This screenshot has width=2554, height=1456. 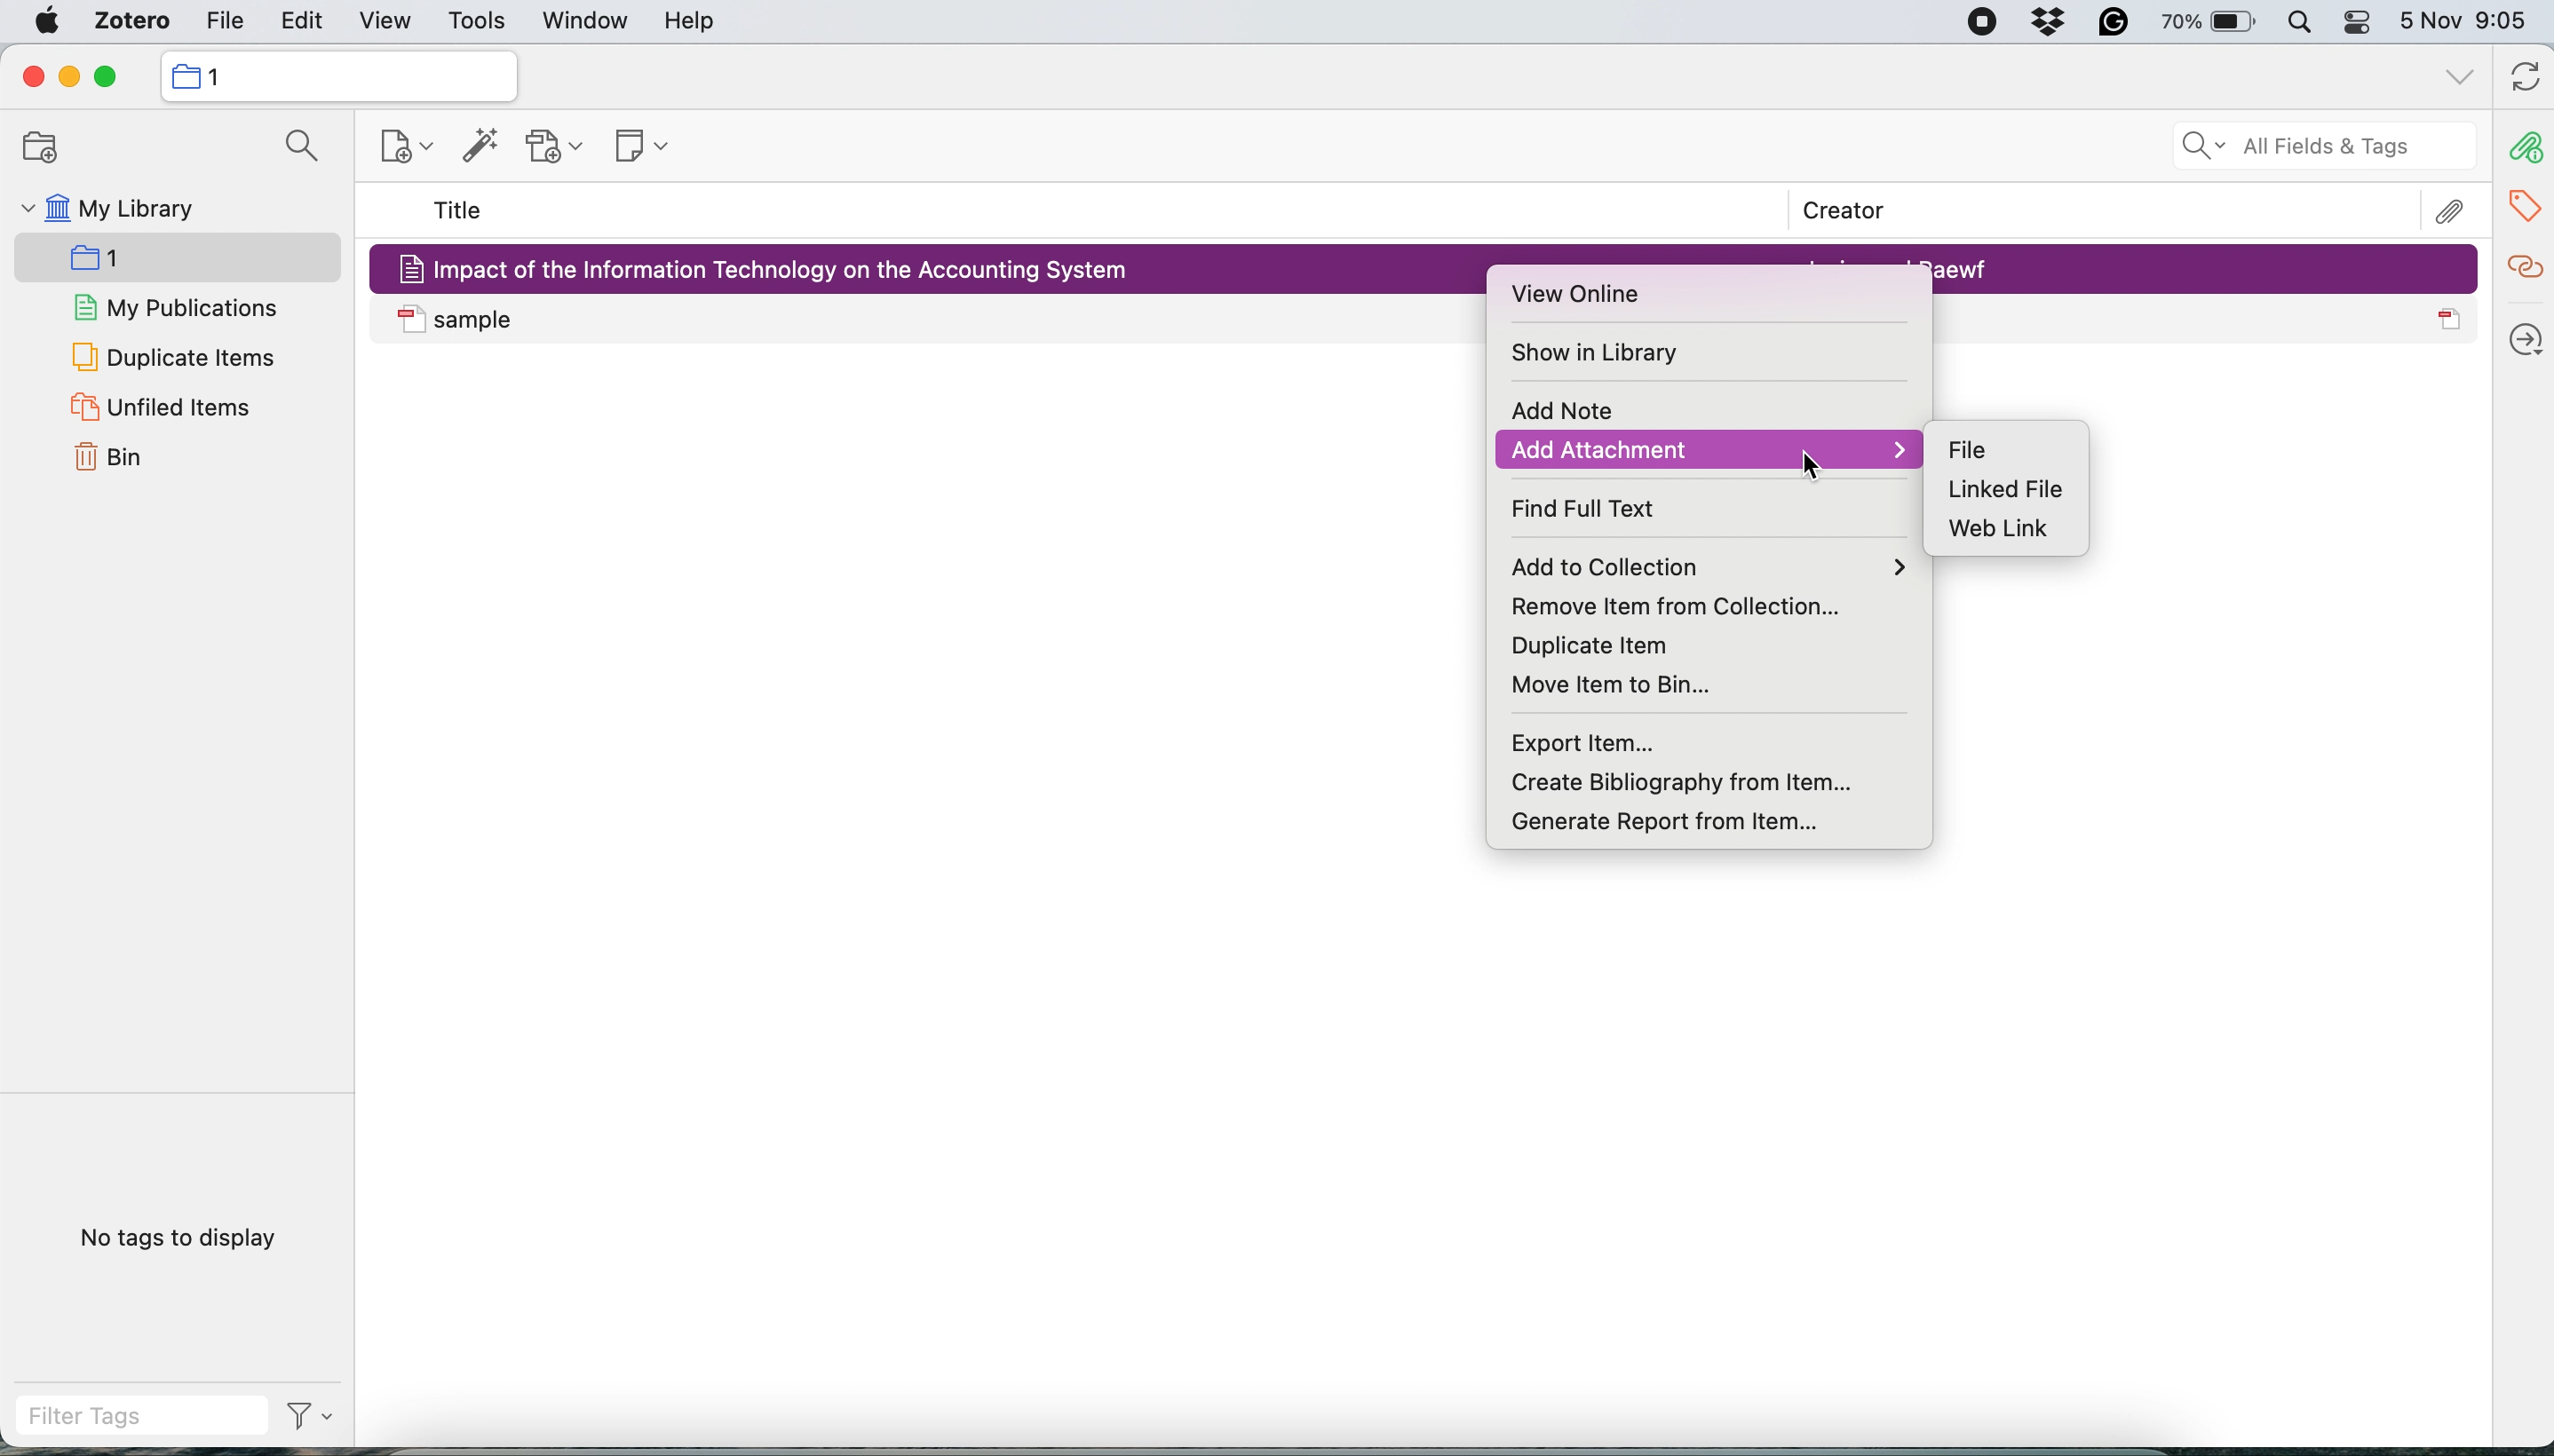 I want to click on Impact of the Information Technology on the Accounting System  Jasim and Raewf, so click(x=932, y=266).